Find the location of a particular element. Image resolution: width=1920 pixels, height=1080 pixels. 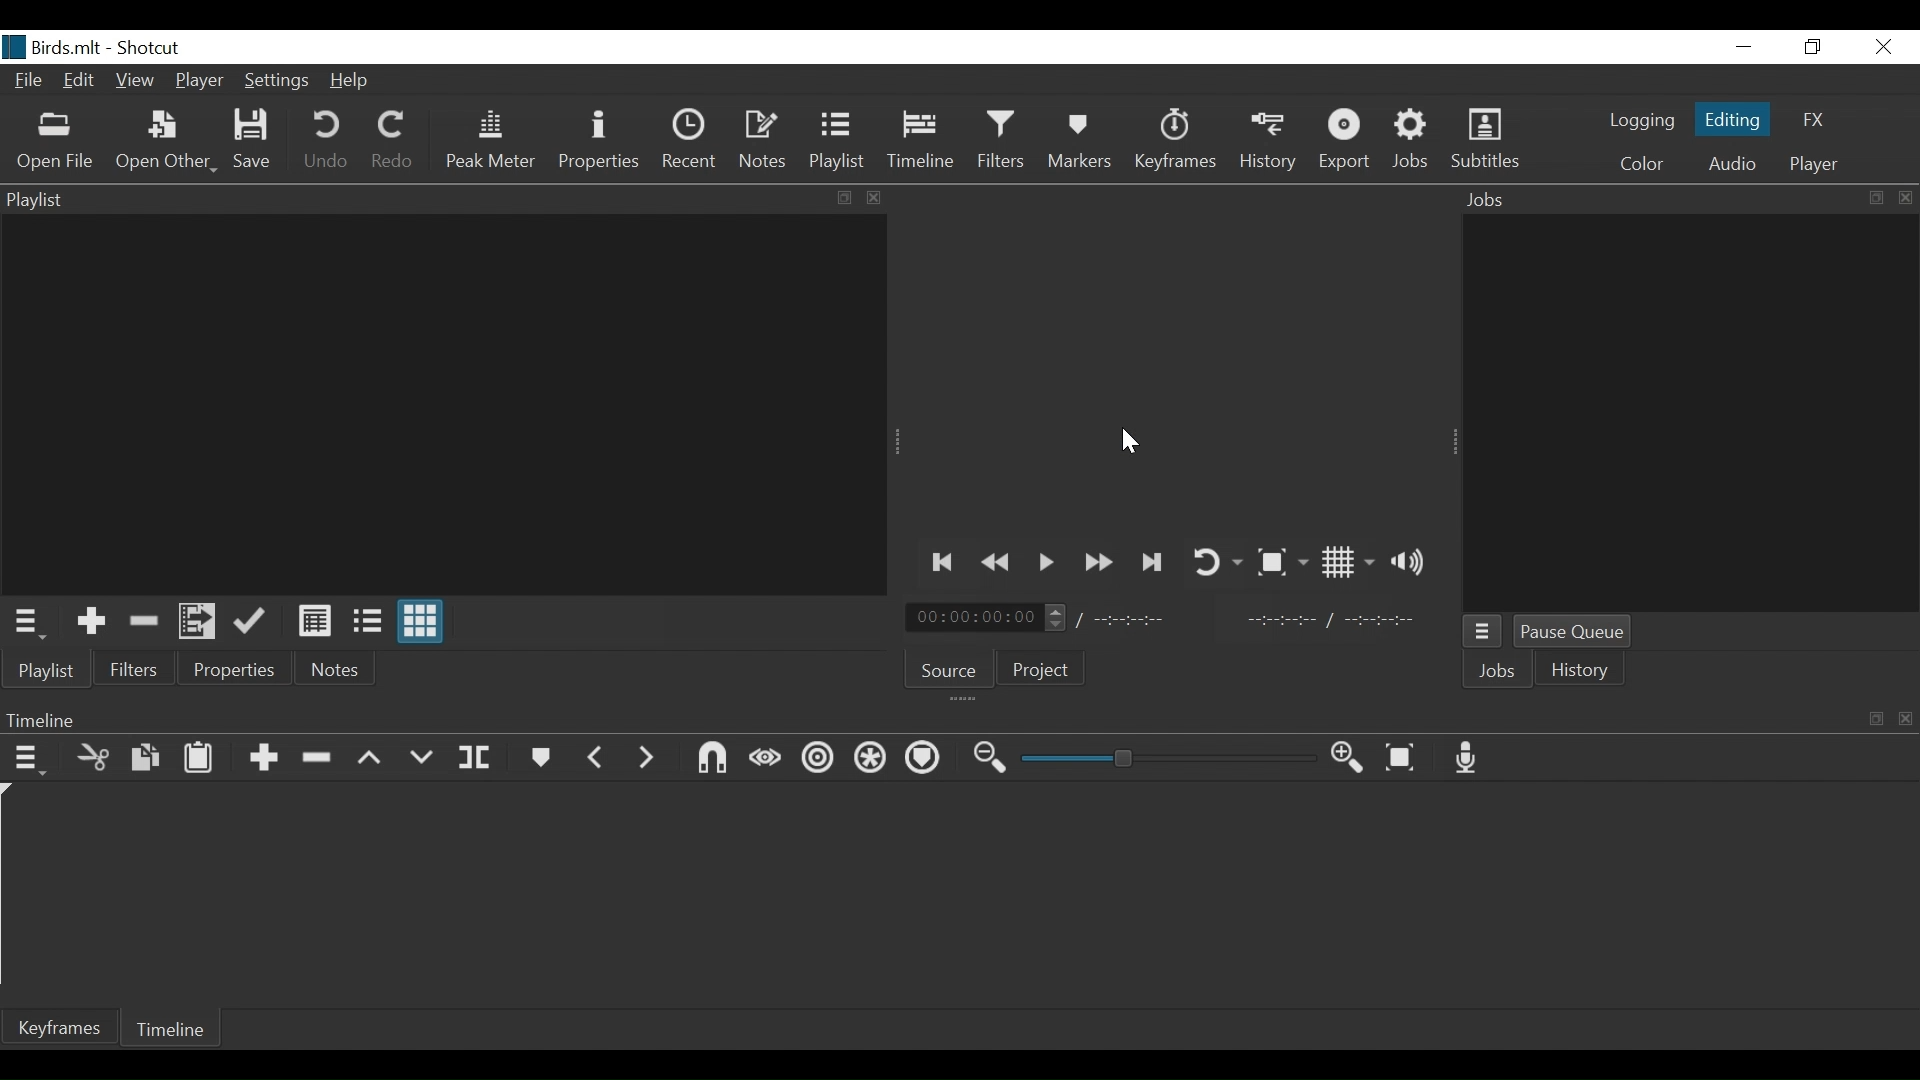

Toggle display grid on player is located at coordinates (1348, 562).